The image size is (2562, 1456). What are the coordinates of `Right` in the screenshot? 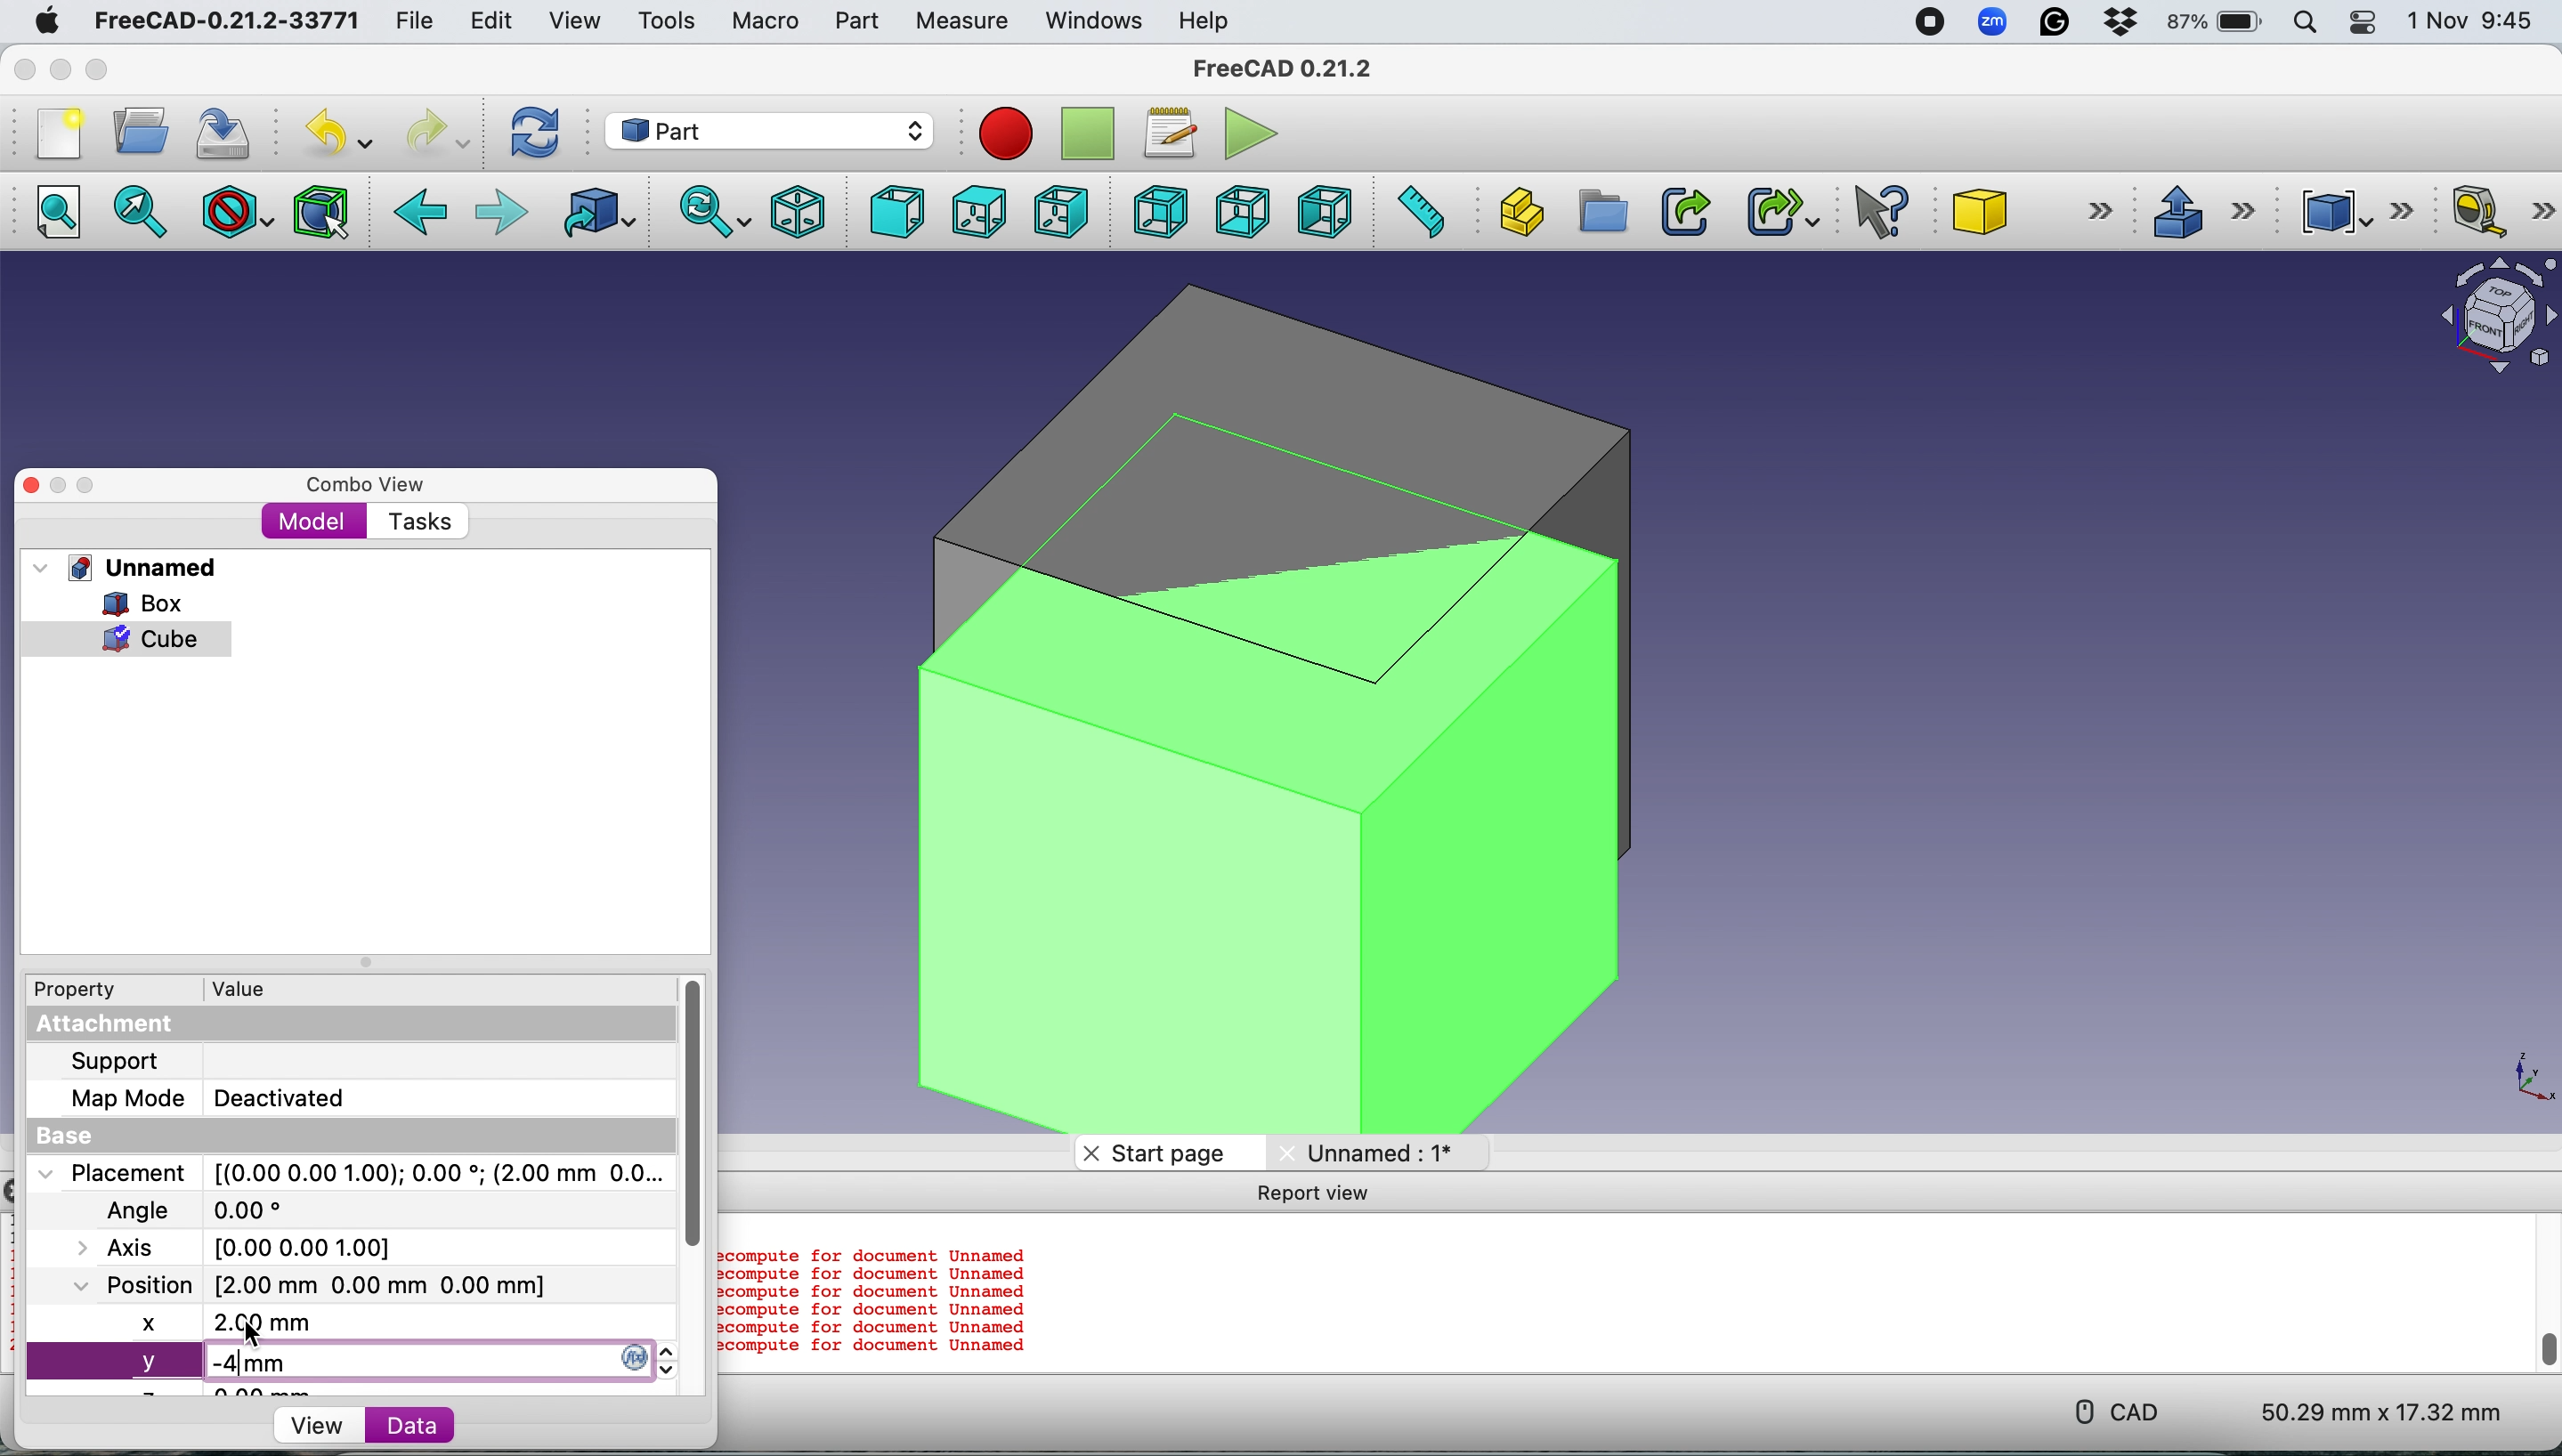 It's located at (1061, 215).